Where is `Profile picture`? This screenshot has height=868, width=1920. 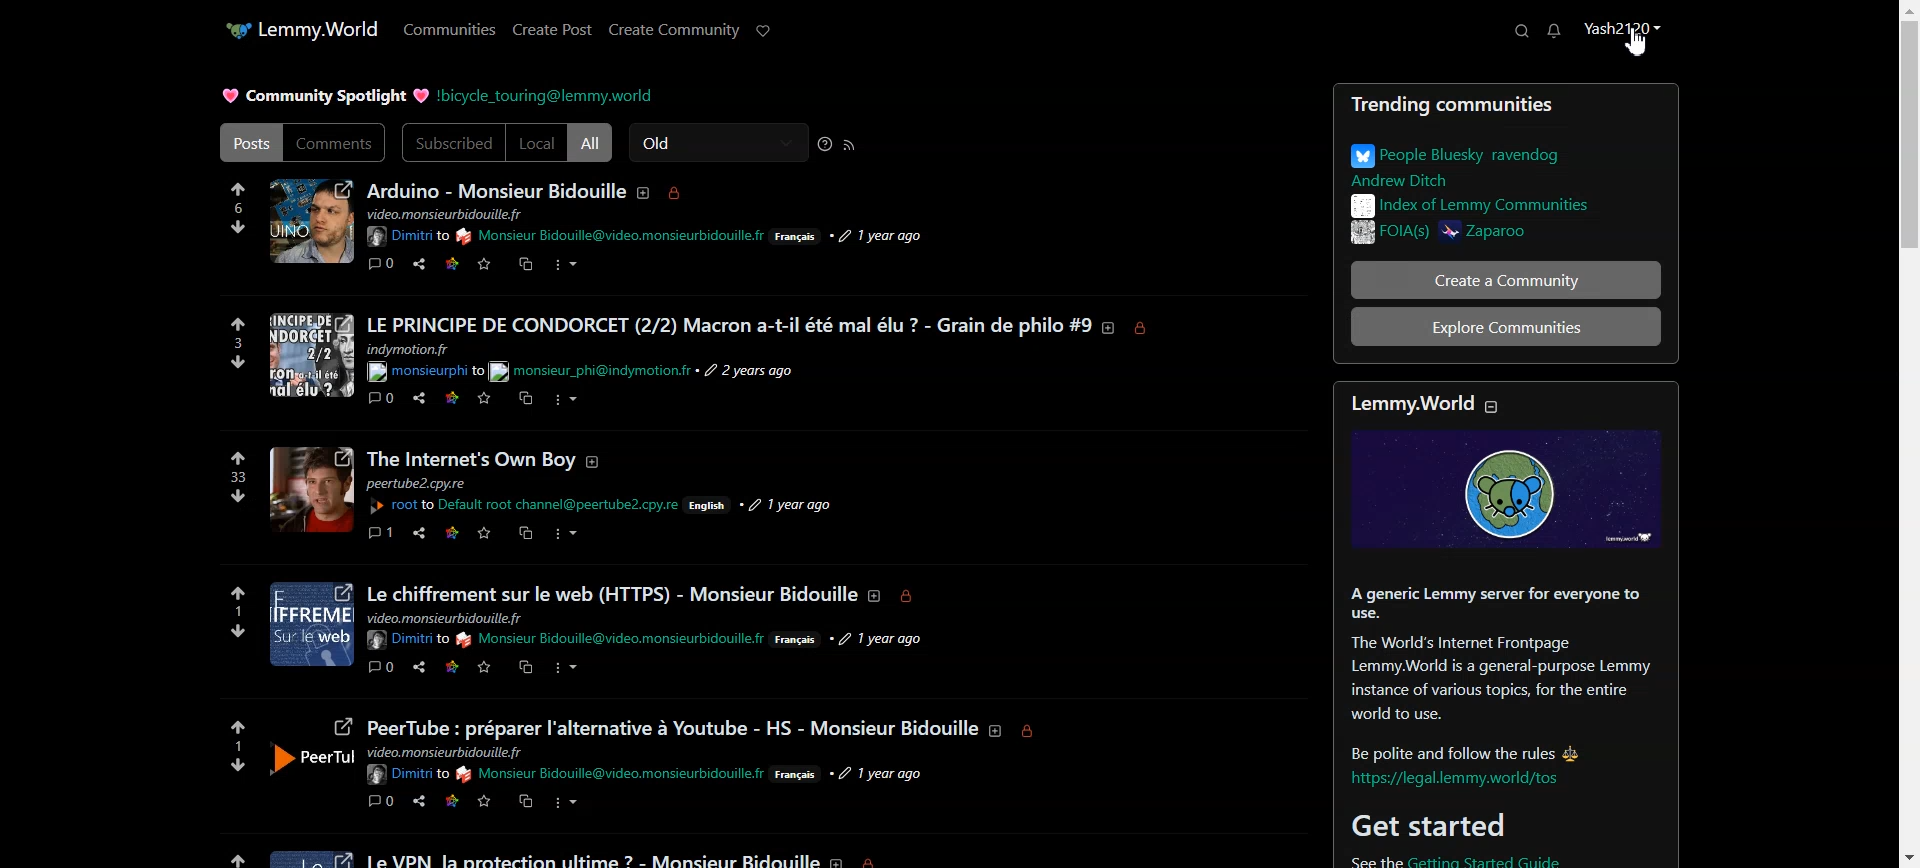 Profile picture is located at coordinates (471, 460).